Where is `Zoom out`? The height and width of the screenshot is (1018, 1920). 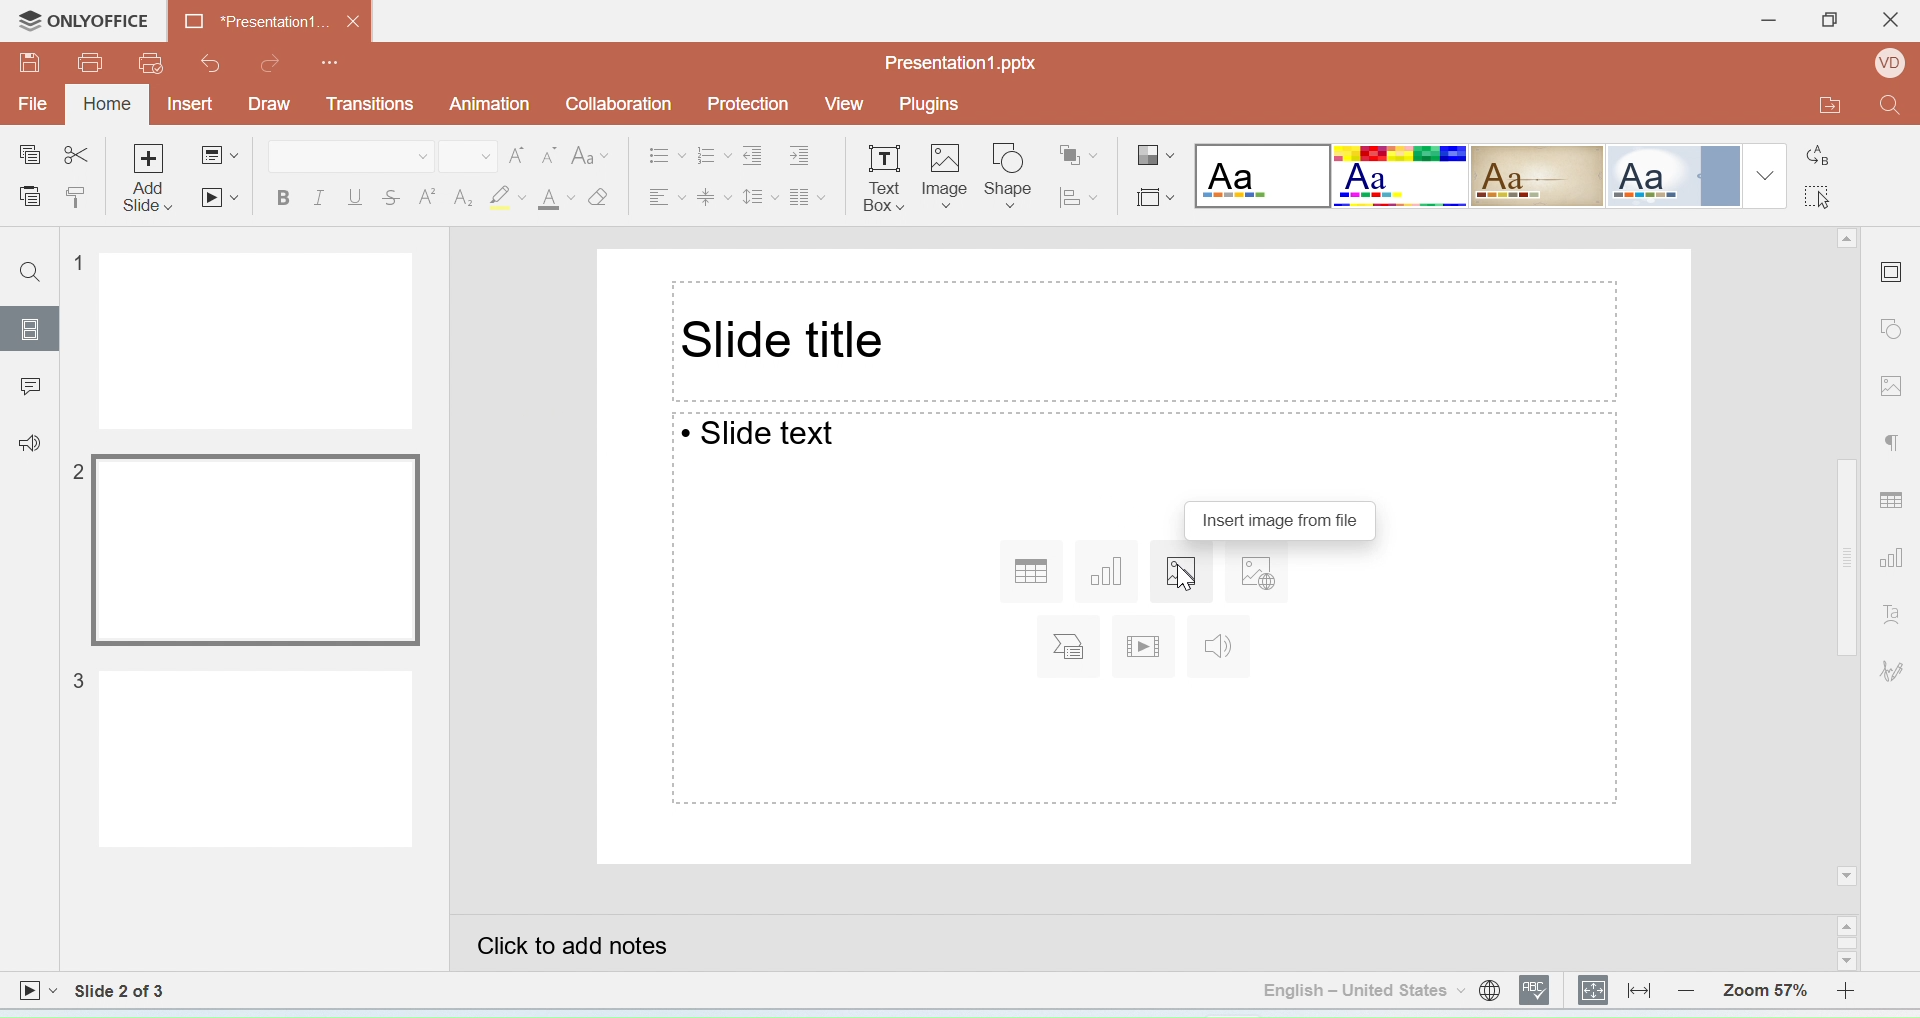 Zoom out is located at coordinates (1691, 989).